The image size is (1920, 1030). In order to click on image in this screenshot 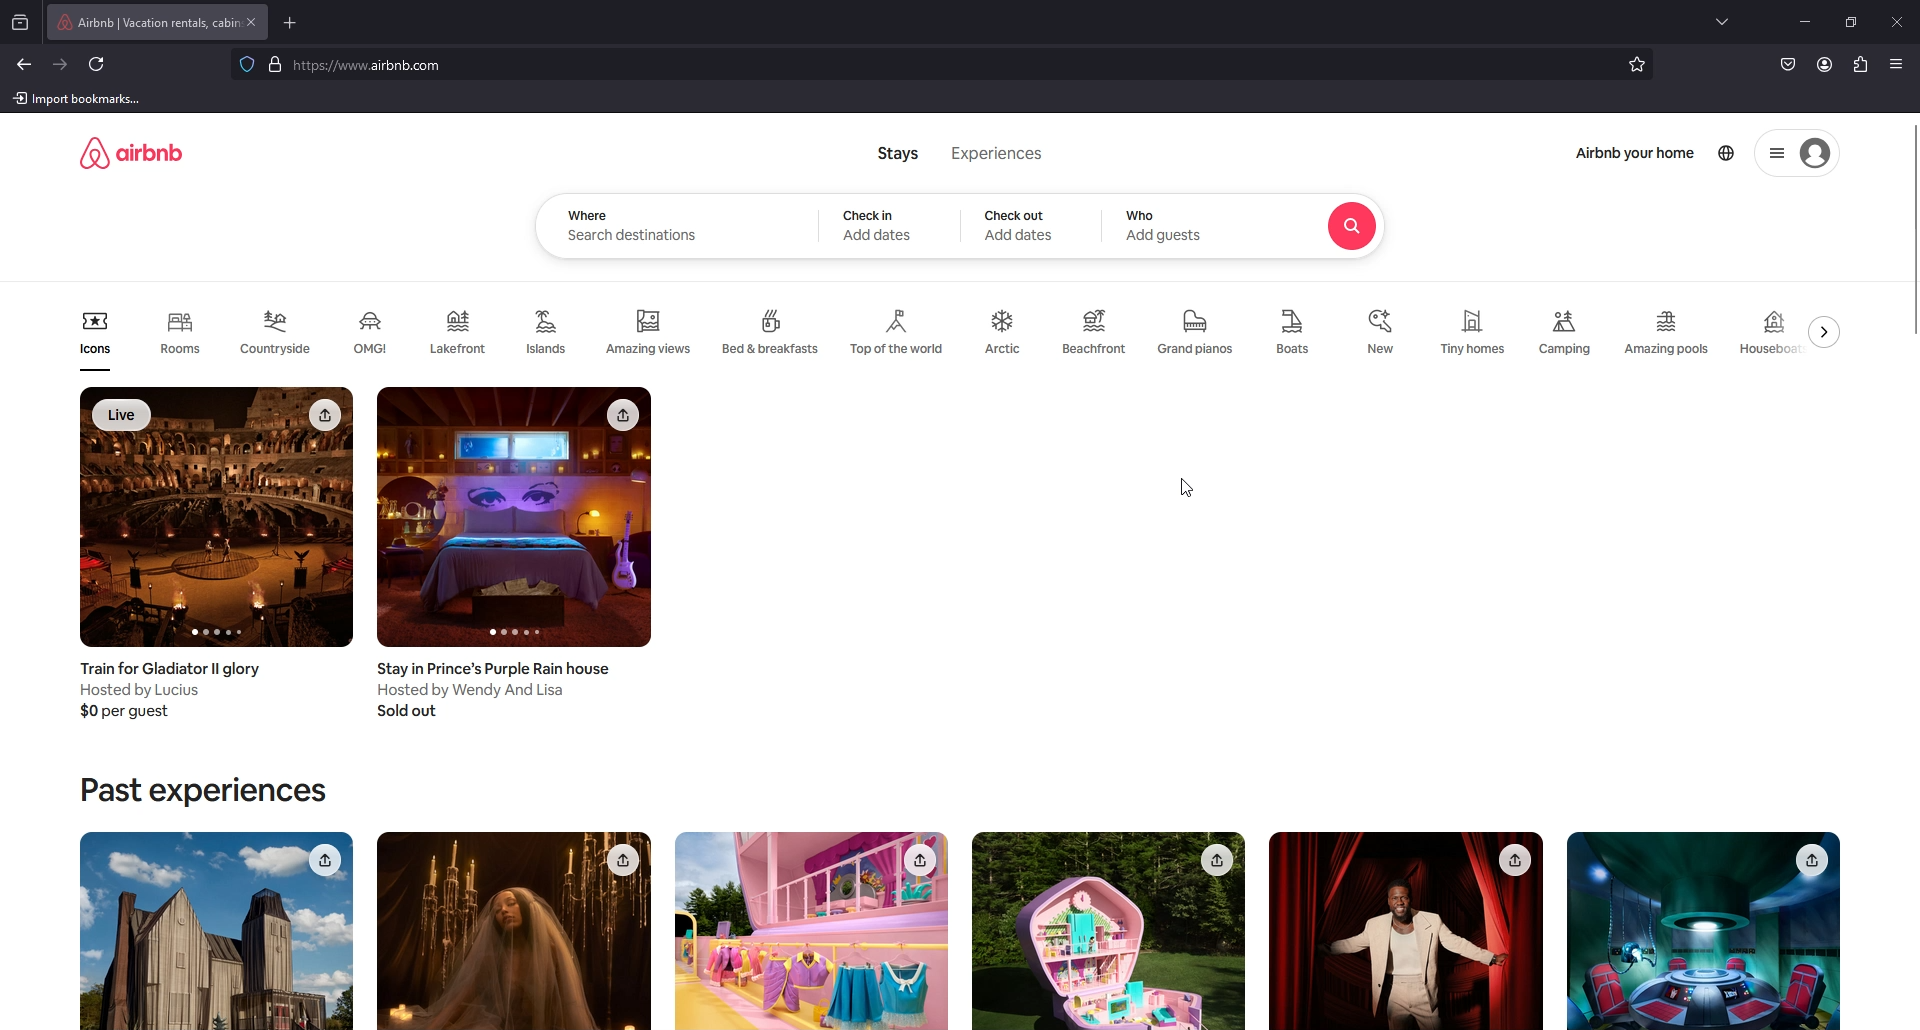, I will do `click(216, 930)`.